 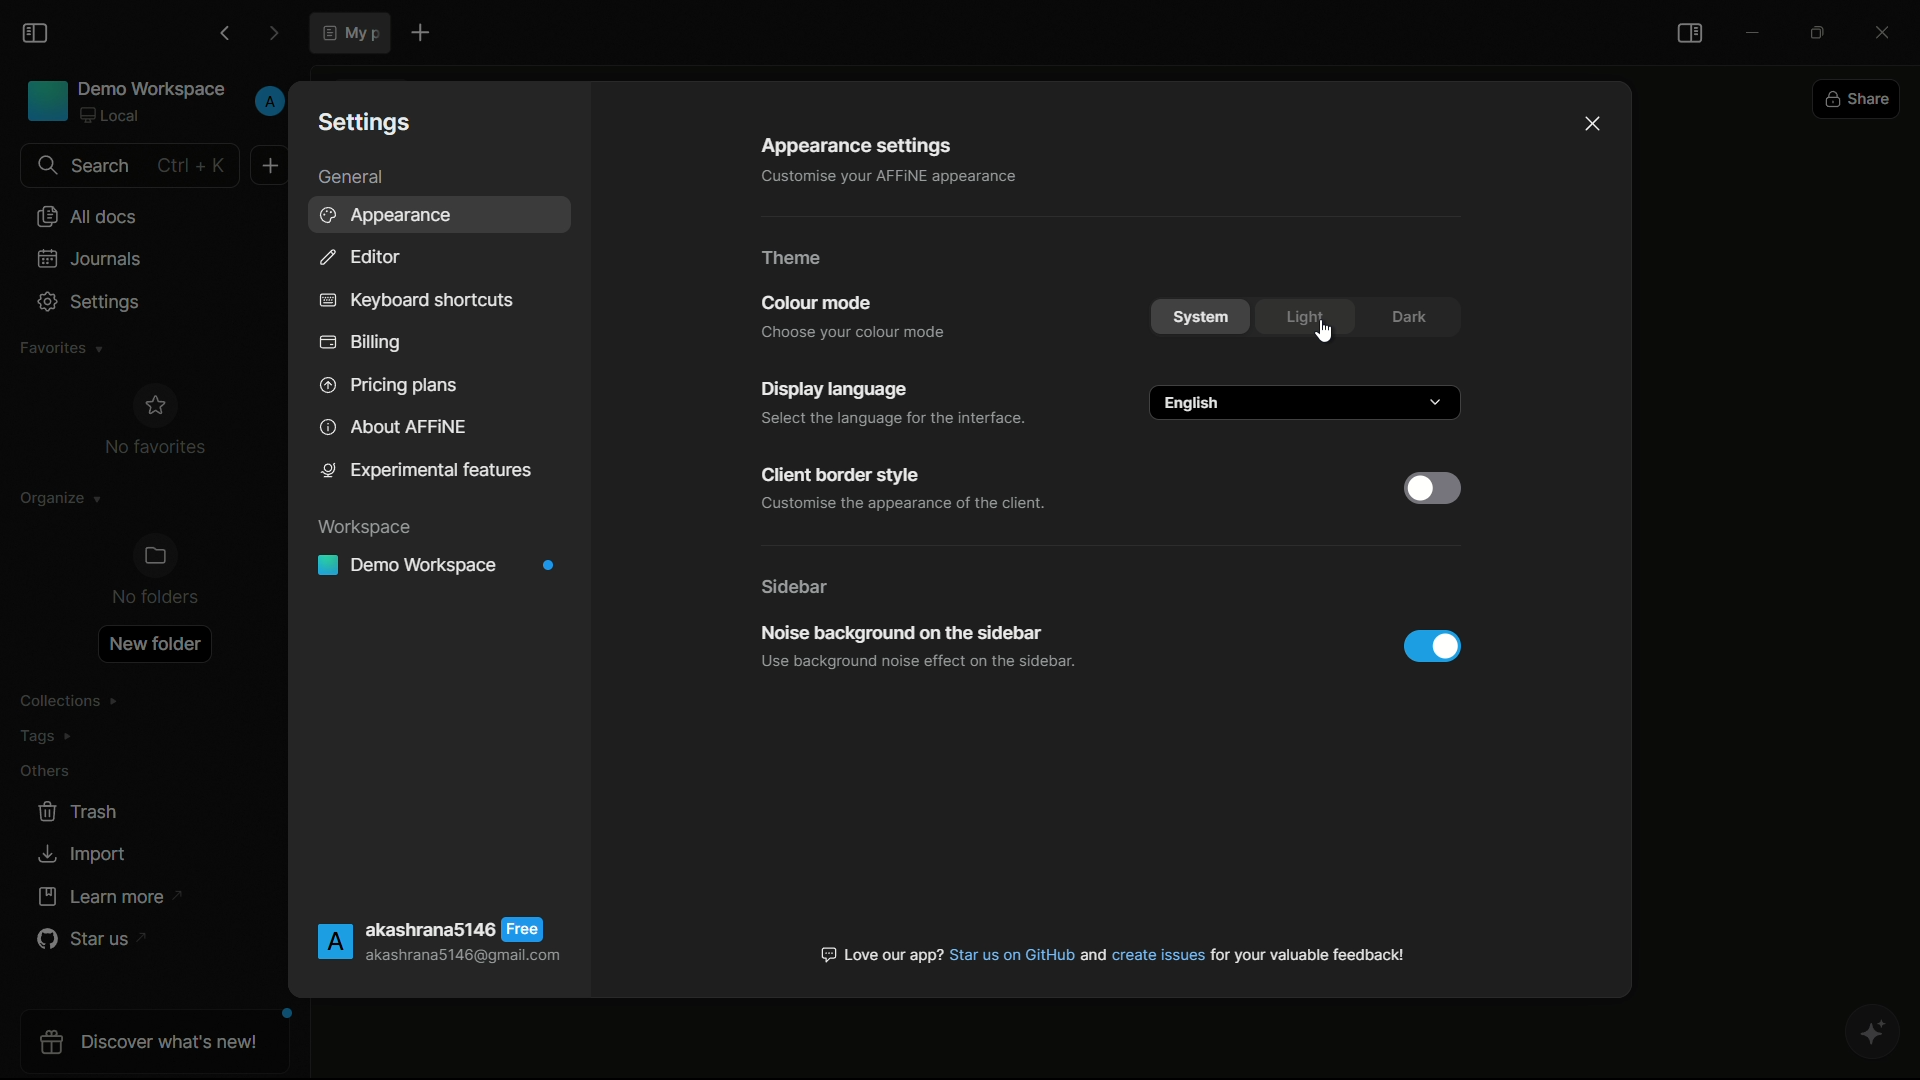 What do you see at coordinates (271, 164) in the screenshot?
I see `new document` at bounding box center [271, 164].